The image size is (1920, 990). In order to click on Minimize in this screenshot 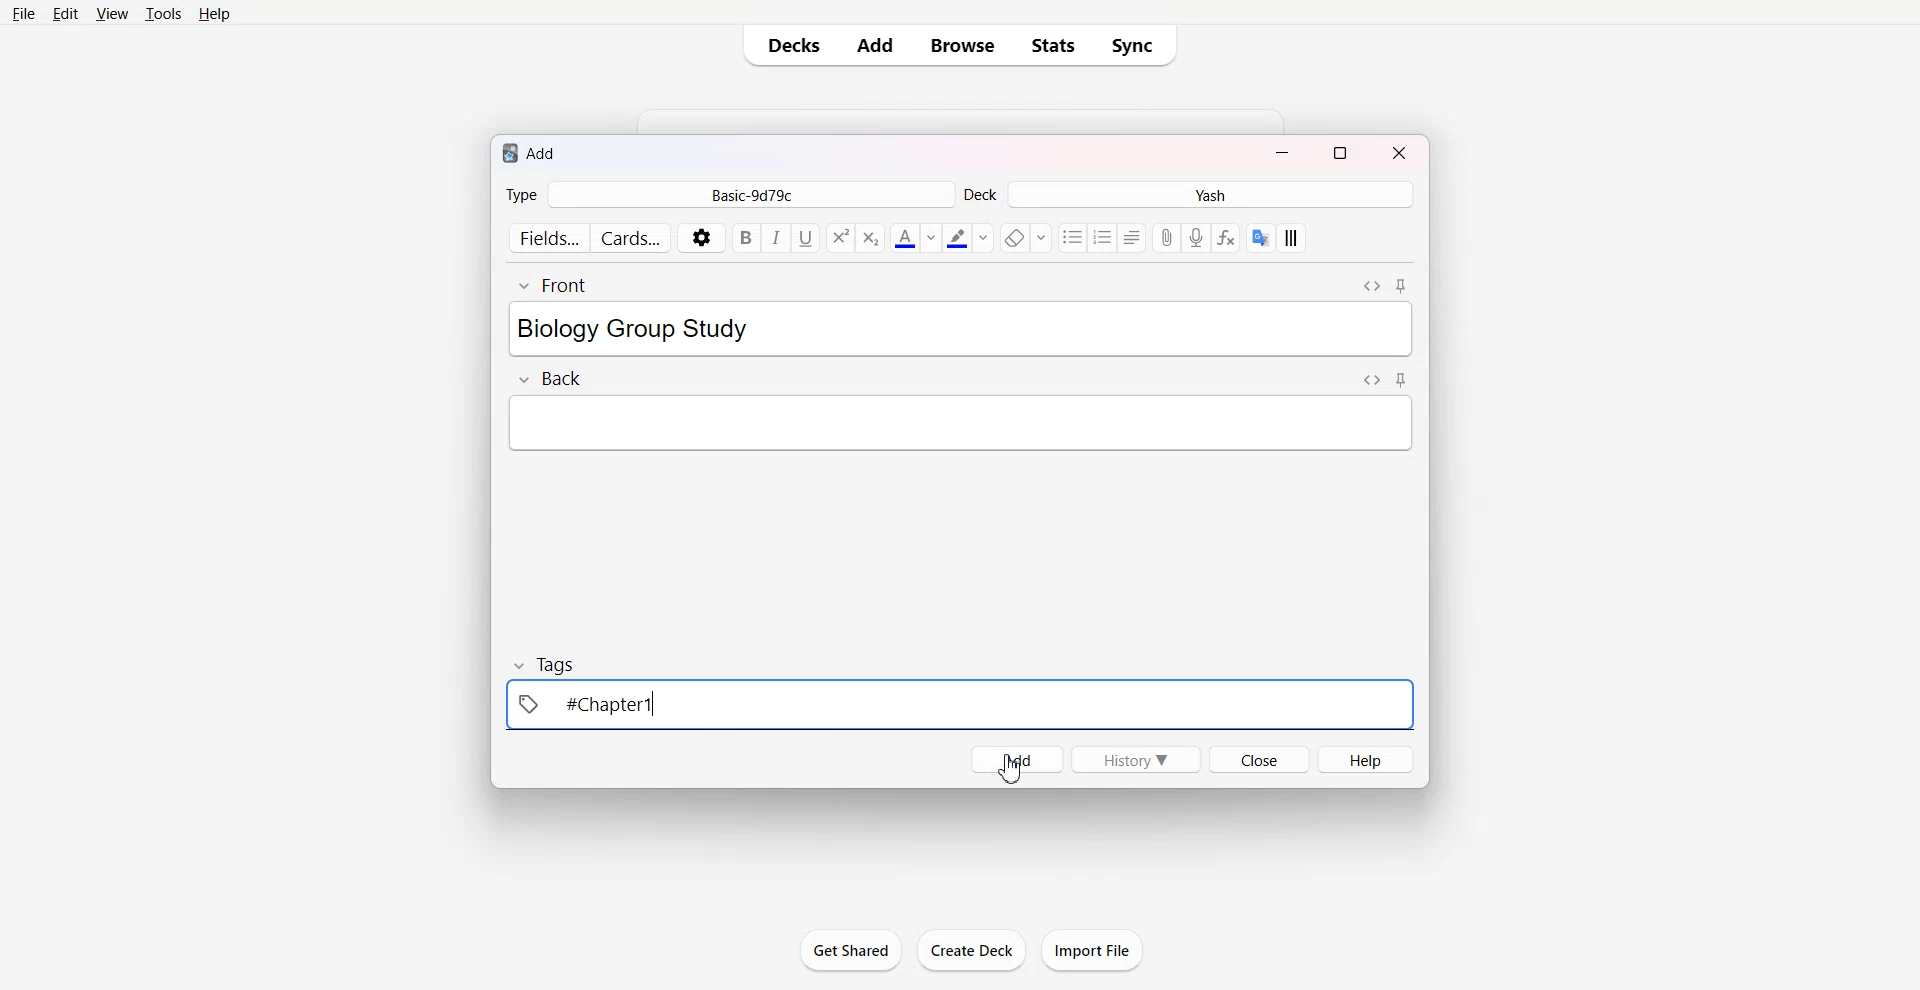, I will do `click(1283, 152)`.